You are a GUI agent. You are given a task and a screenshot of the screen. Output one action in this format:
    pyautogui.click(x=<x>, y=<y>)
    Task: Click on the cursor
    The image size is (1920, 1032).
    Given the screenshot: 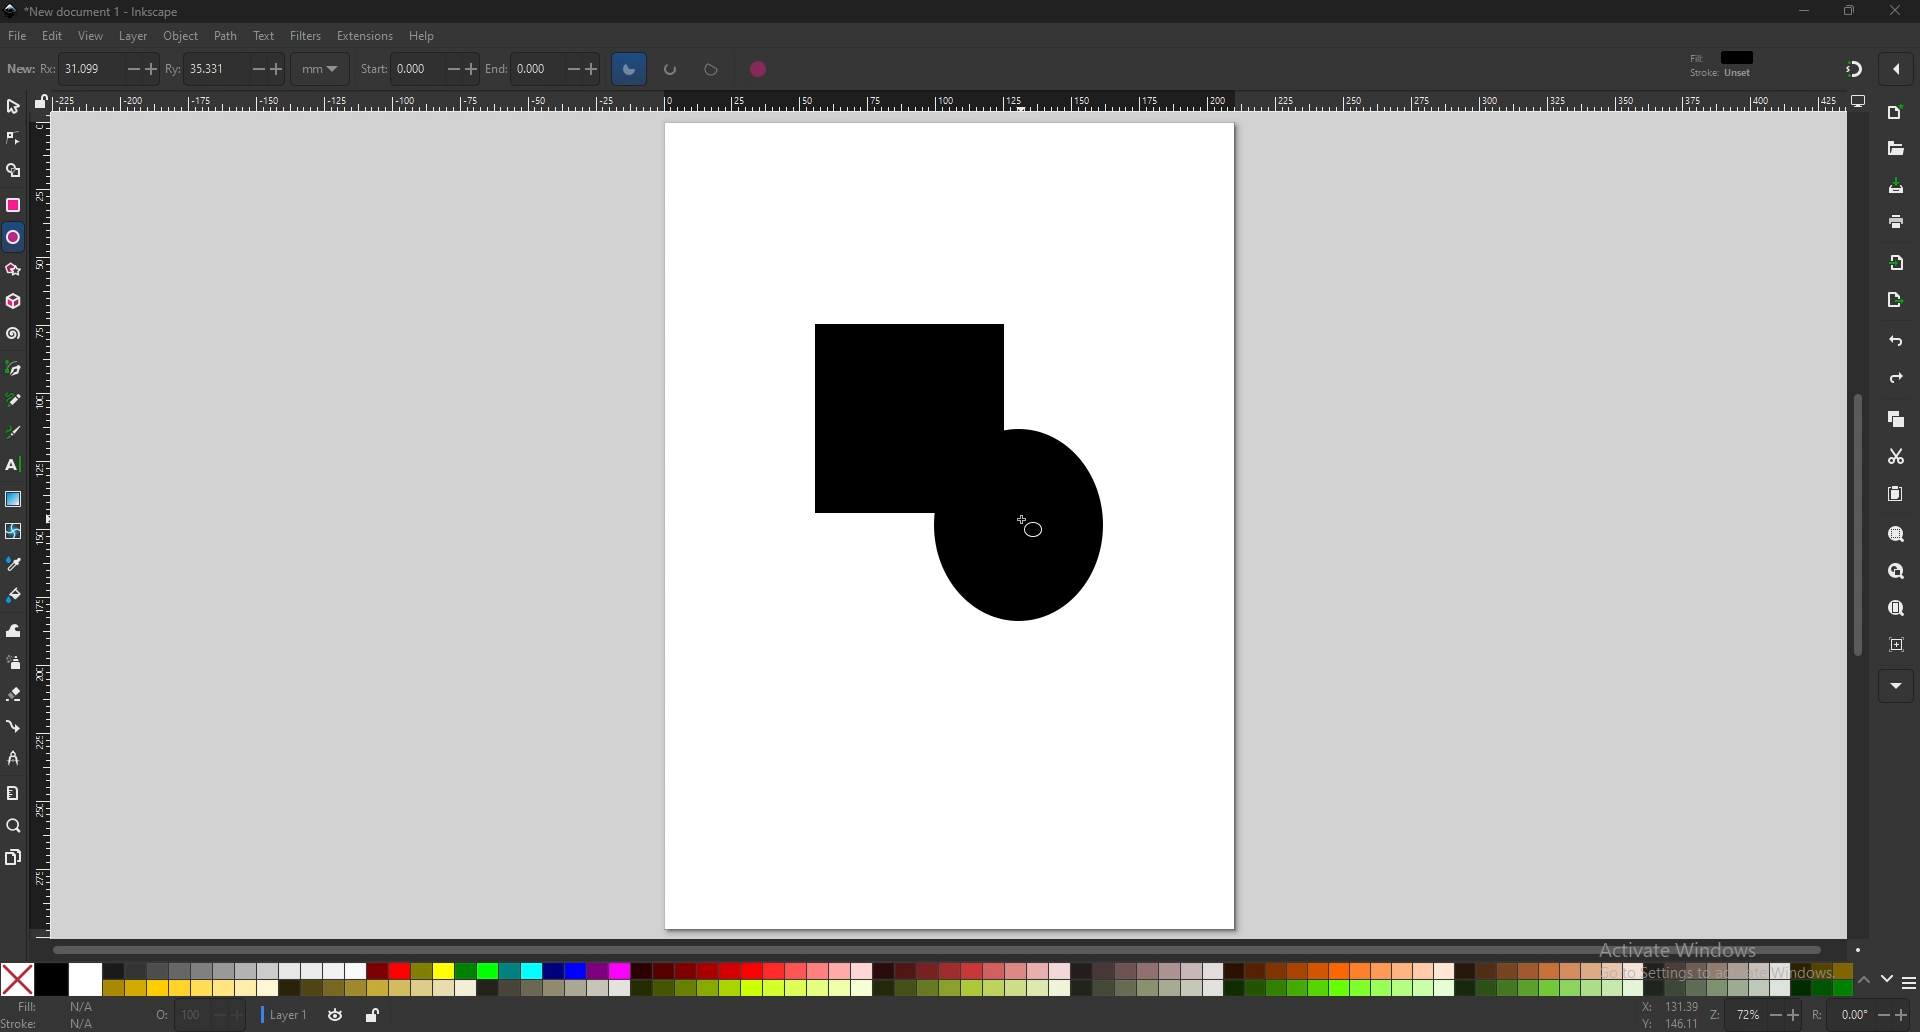 What is the action you would take?
    pyautogui.click(x=1029, y=527)
    